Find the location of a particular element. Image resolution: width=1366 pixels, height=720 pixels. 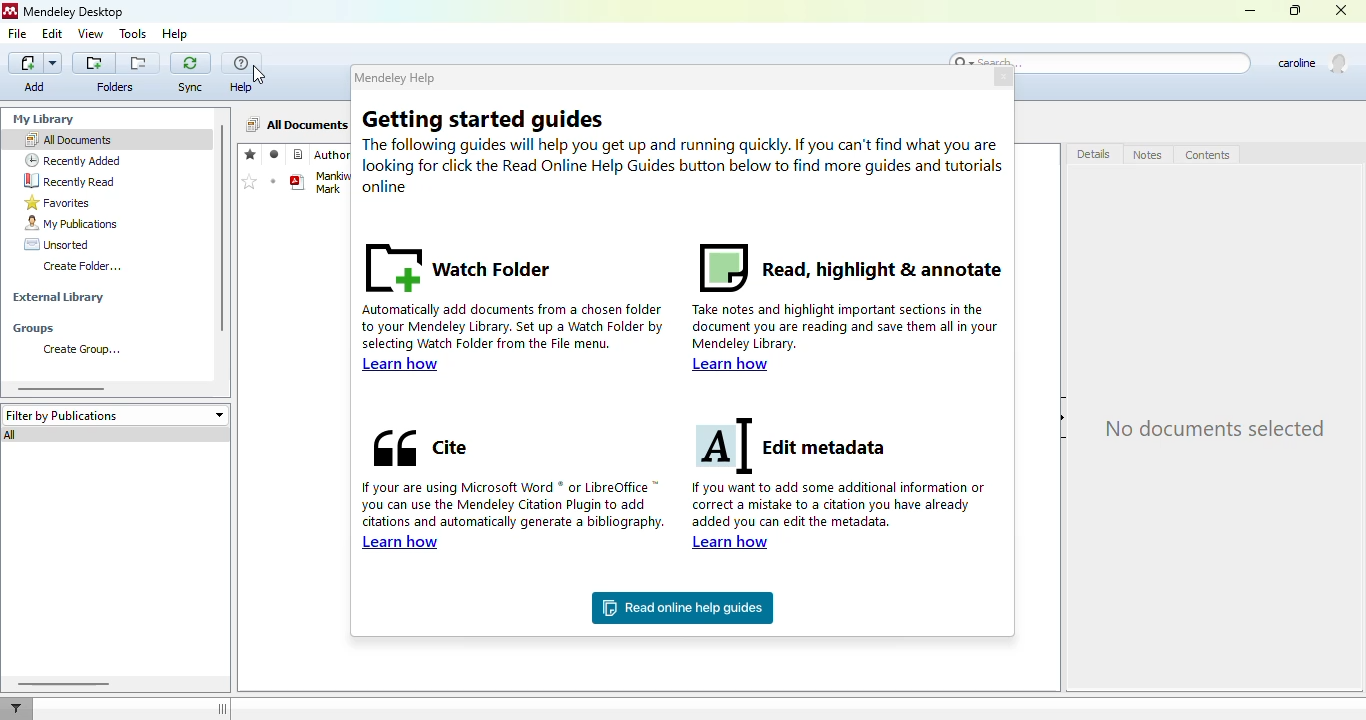

maximize is located at coordinates (1296, 11).